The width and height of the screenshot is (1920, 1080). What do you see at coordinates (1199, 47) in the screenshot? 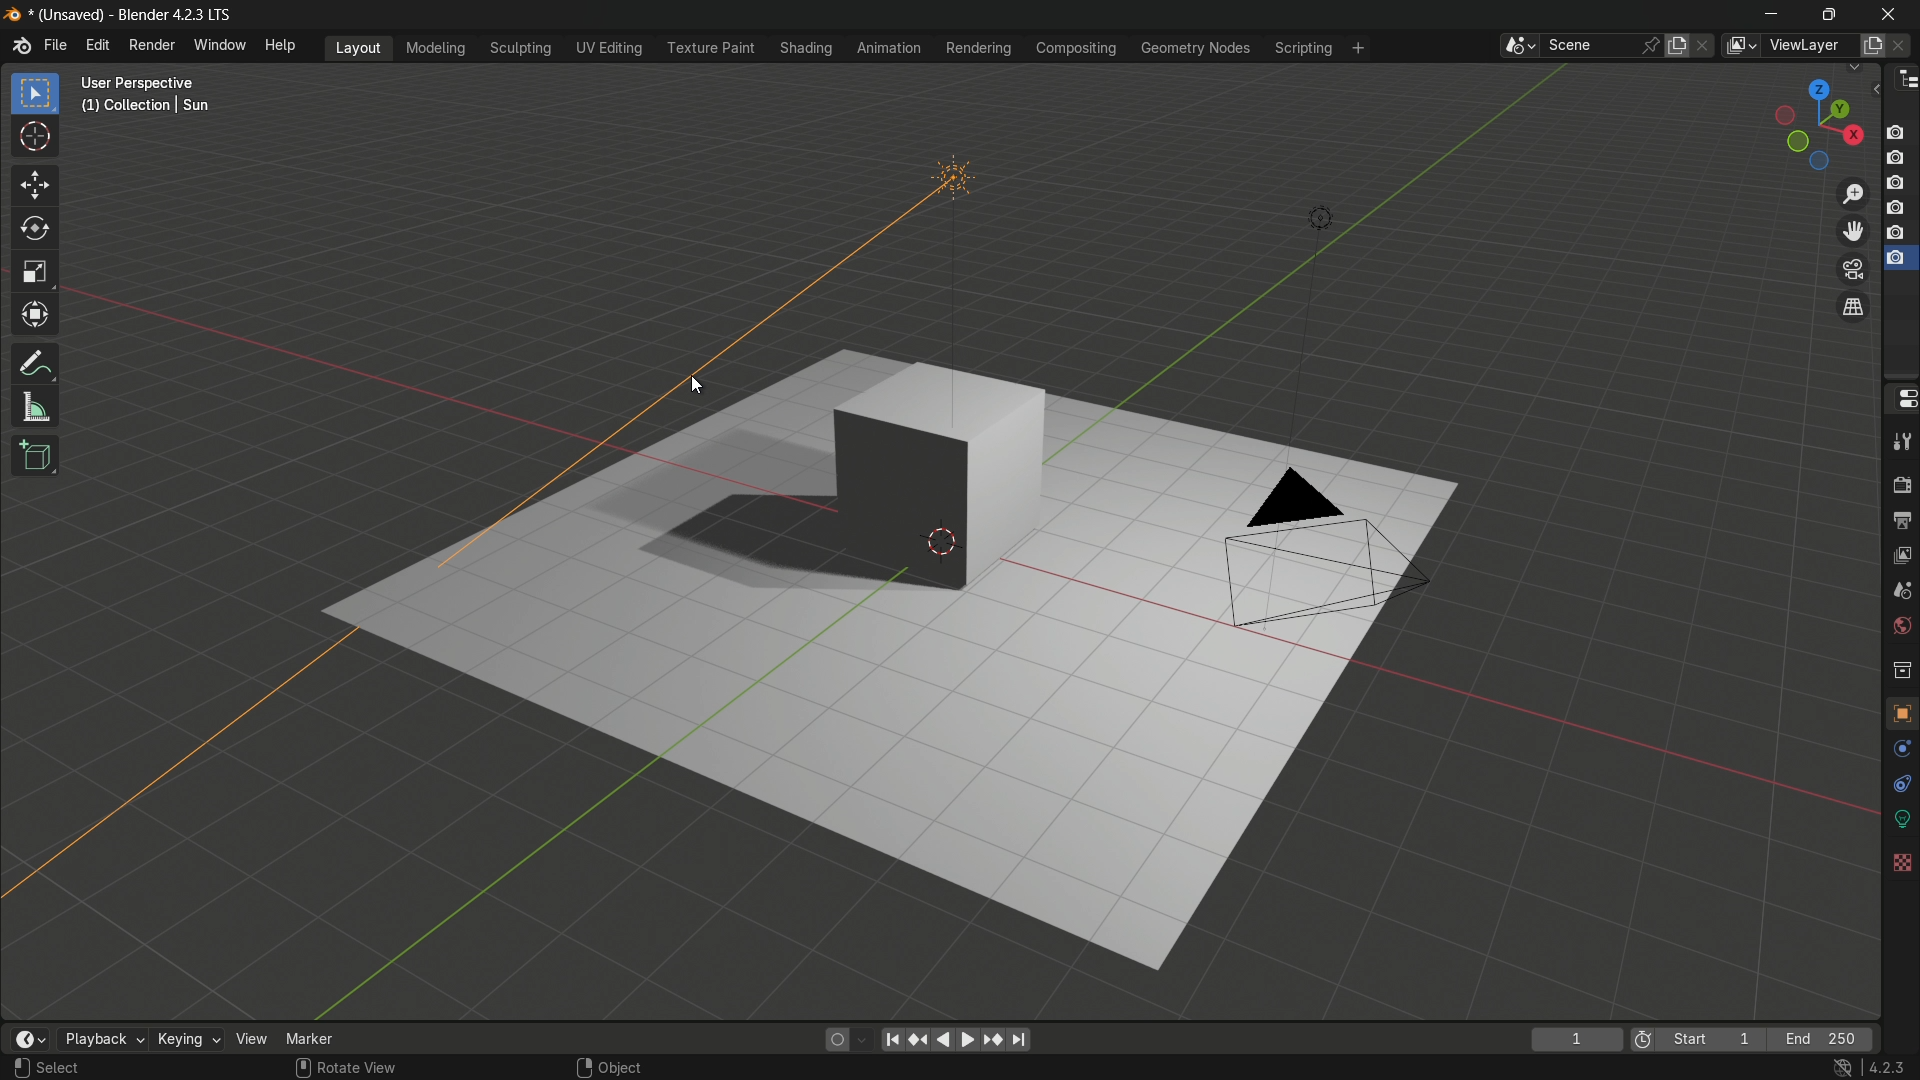
I see `geometry nodes` at bounding box center [1199, 47].